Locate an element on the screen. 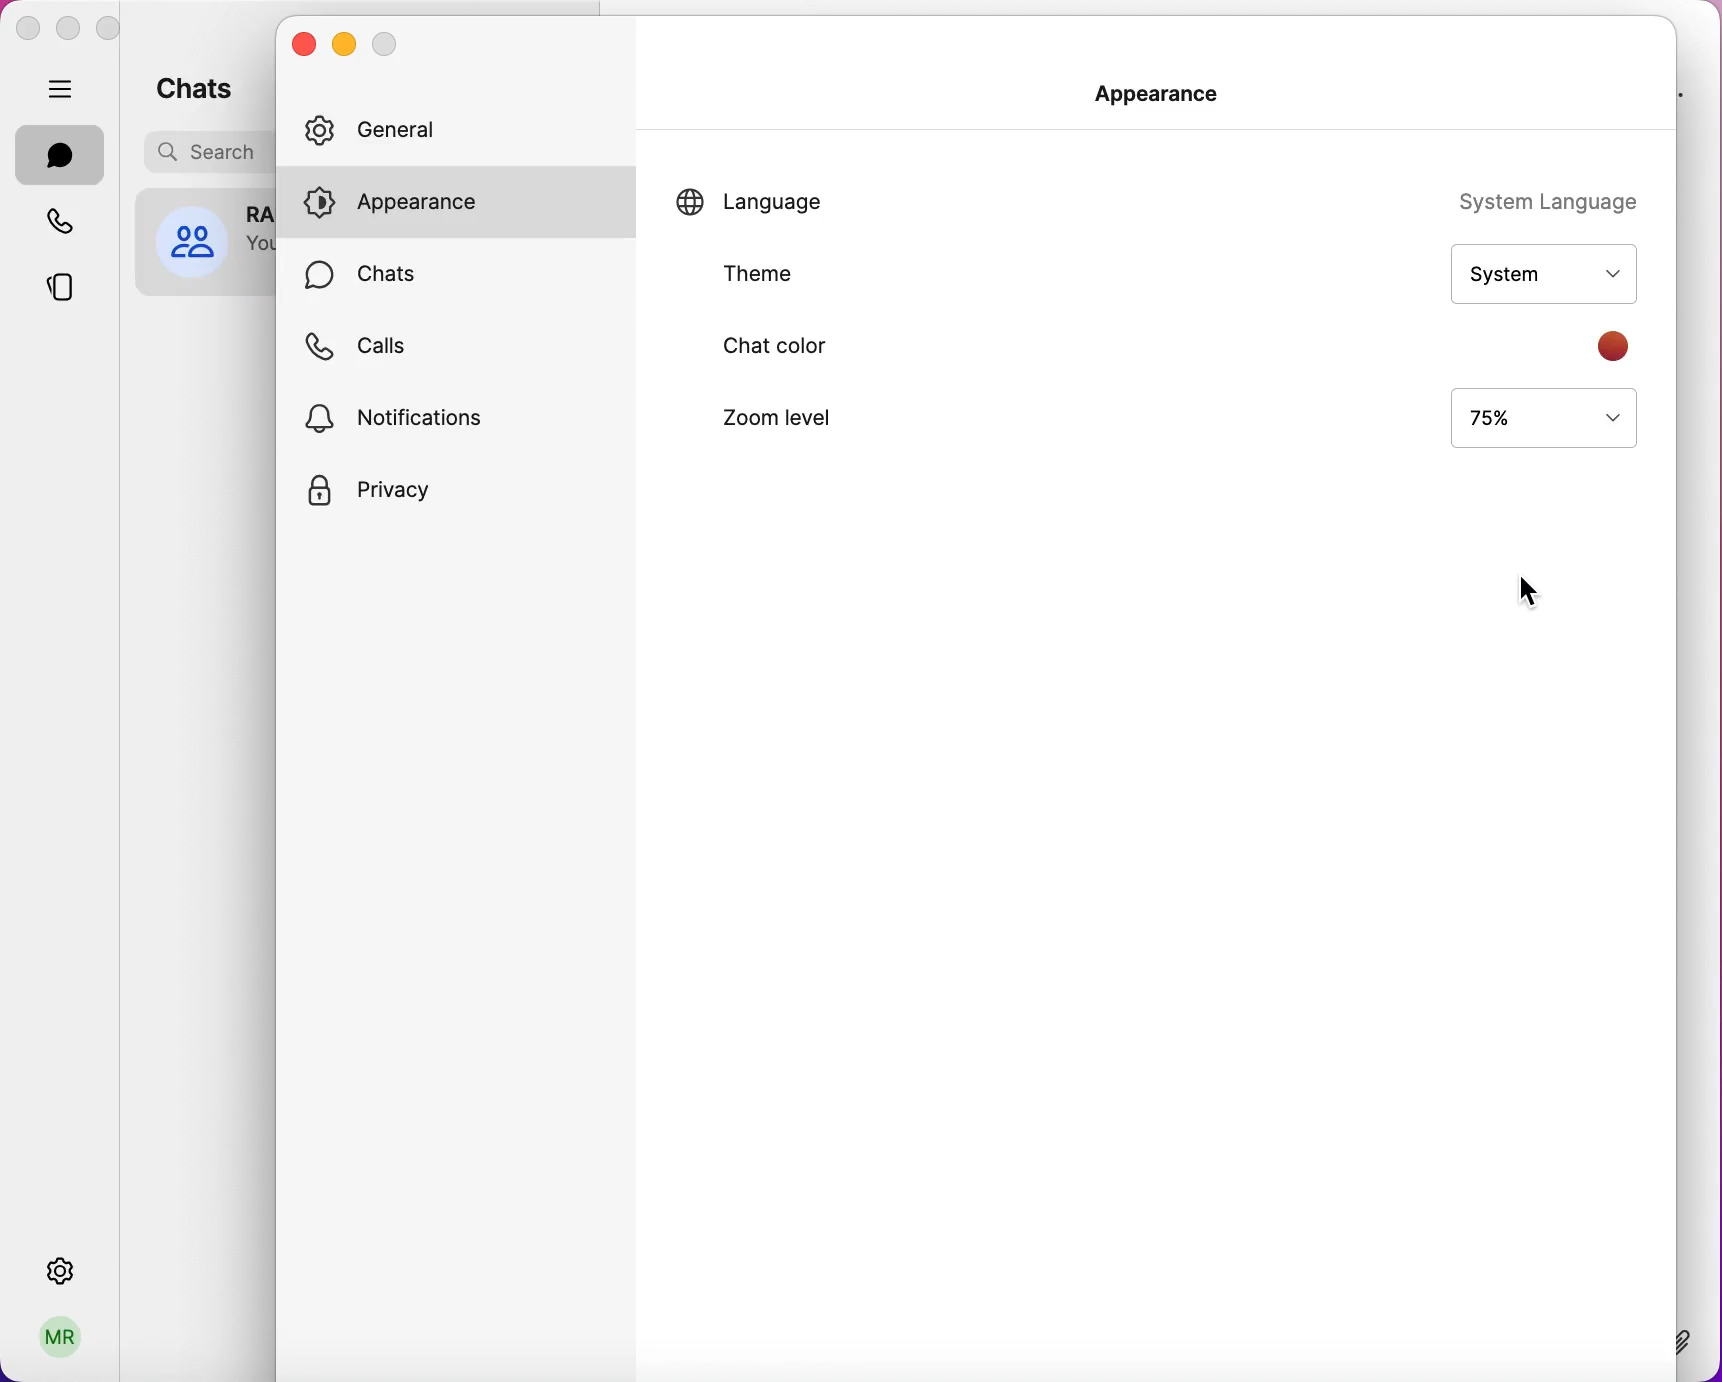 This screenshot has height=1382, width=1722. general is located at coordinates (434, 124).